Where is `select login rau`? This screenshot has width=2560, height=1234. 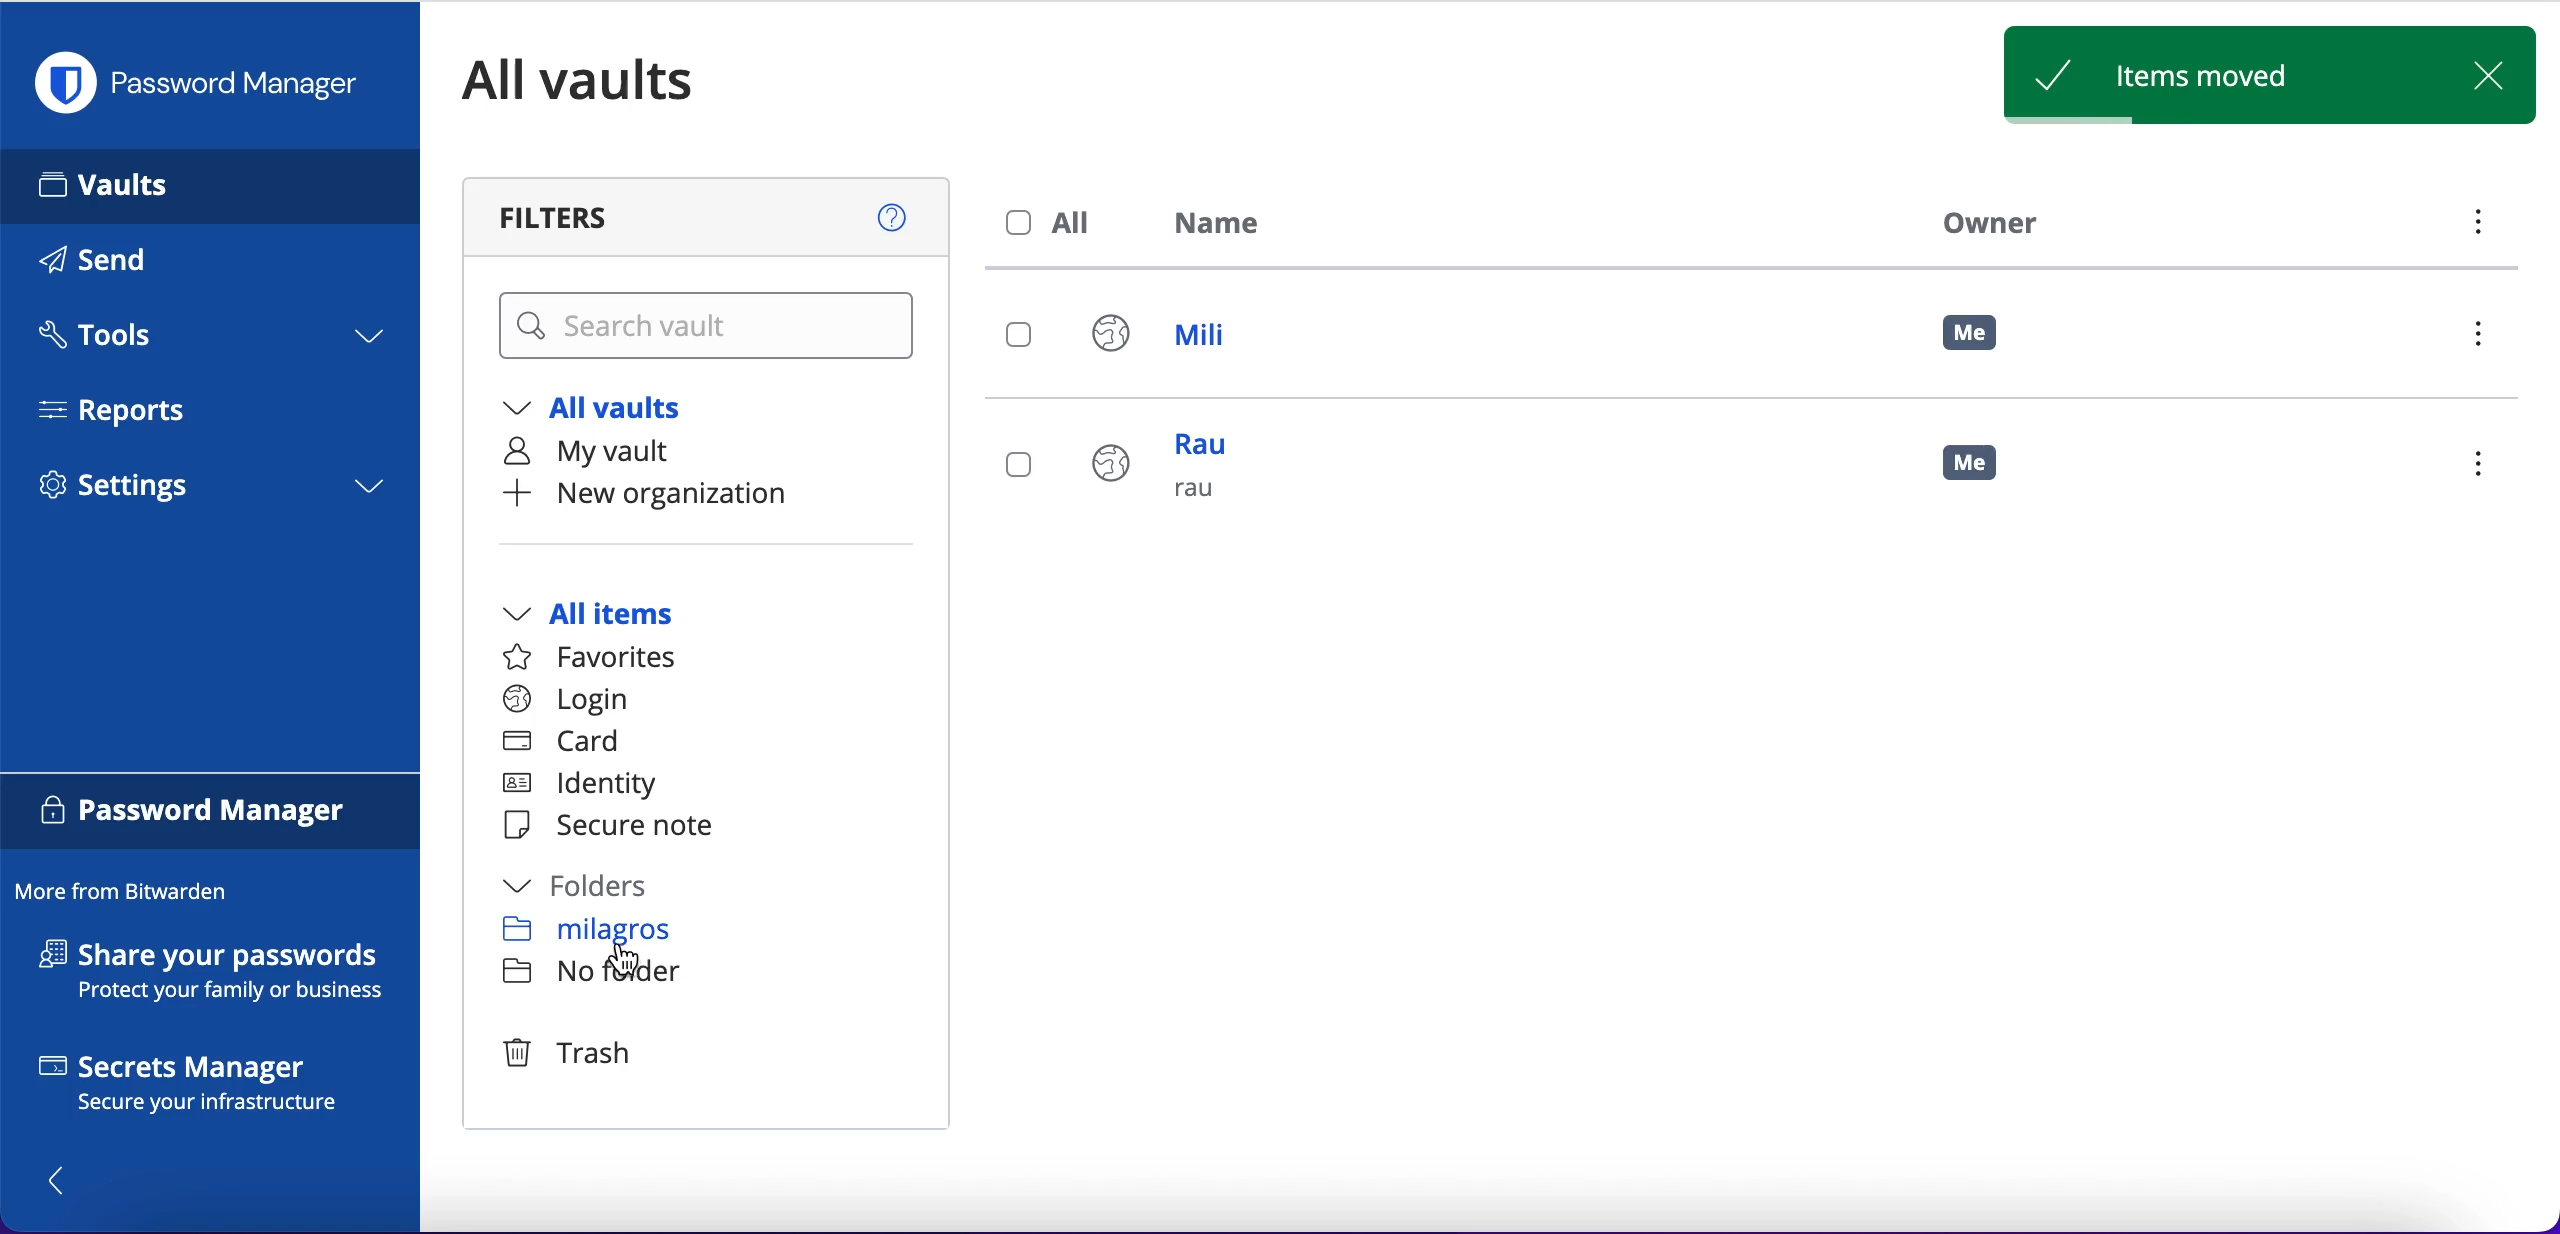 select login rau is located at coordinates (1016, 465).